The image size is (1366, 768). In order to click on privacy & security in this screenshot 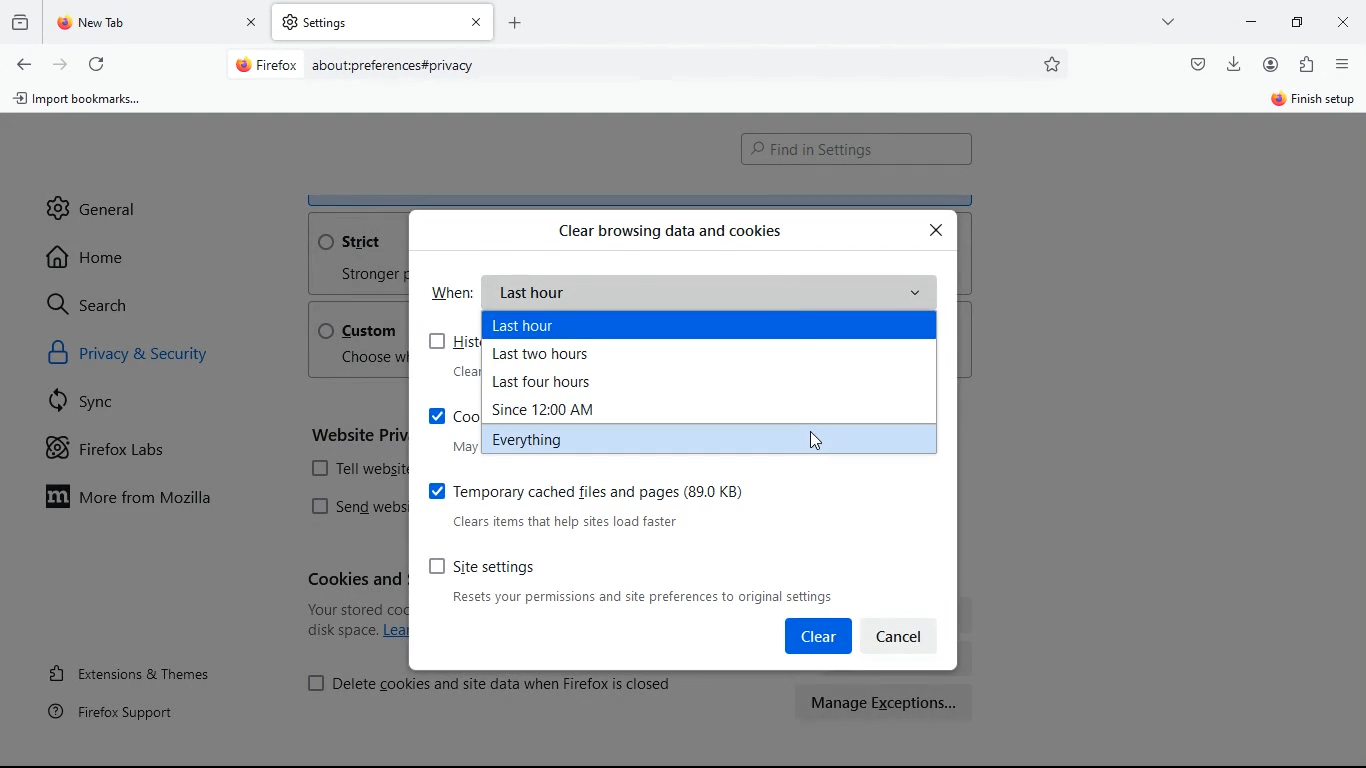, I will do `click(153, 357)`.